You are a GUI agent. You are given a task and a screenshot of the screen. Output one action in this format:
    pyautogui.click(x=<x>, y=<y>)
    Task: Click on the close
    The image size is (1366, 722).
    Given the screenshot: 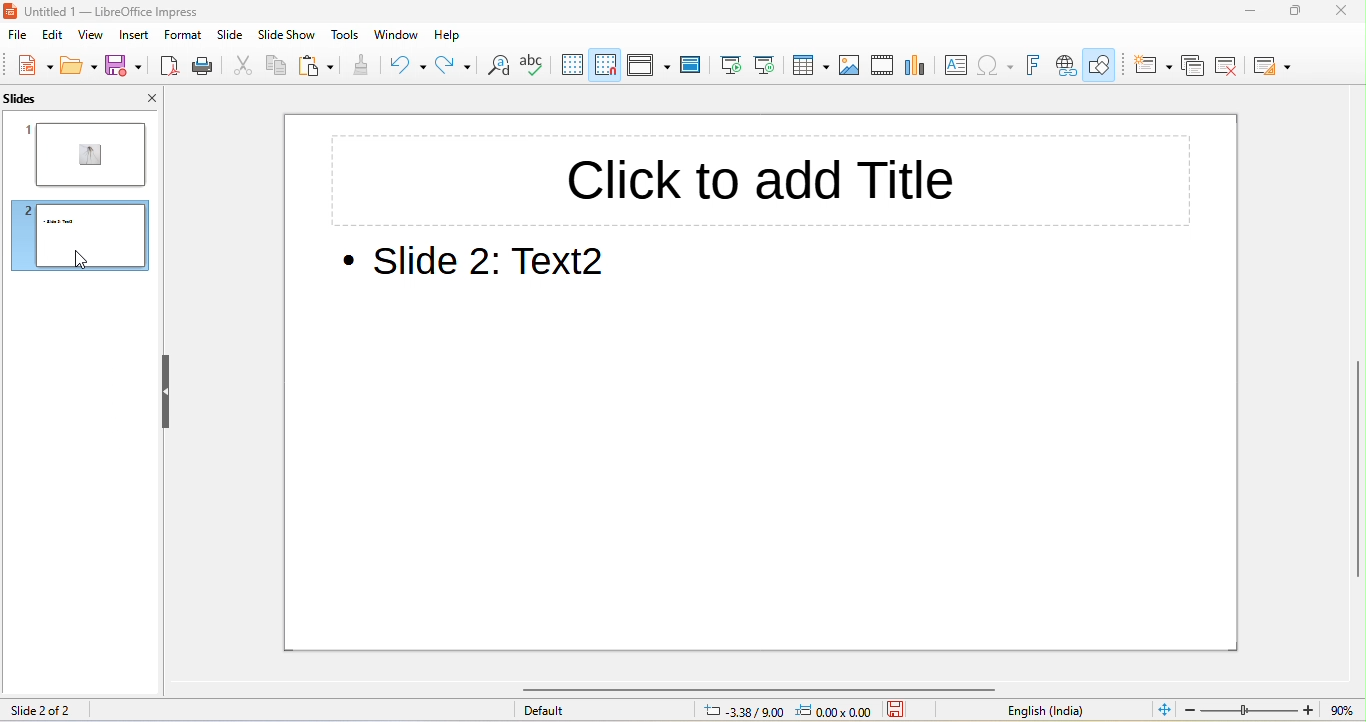 What is the action you would take?
    pyautogui.click(x=144, y=97)
    